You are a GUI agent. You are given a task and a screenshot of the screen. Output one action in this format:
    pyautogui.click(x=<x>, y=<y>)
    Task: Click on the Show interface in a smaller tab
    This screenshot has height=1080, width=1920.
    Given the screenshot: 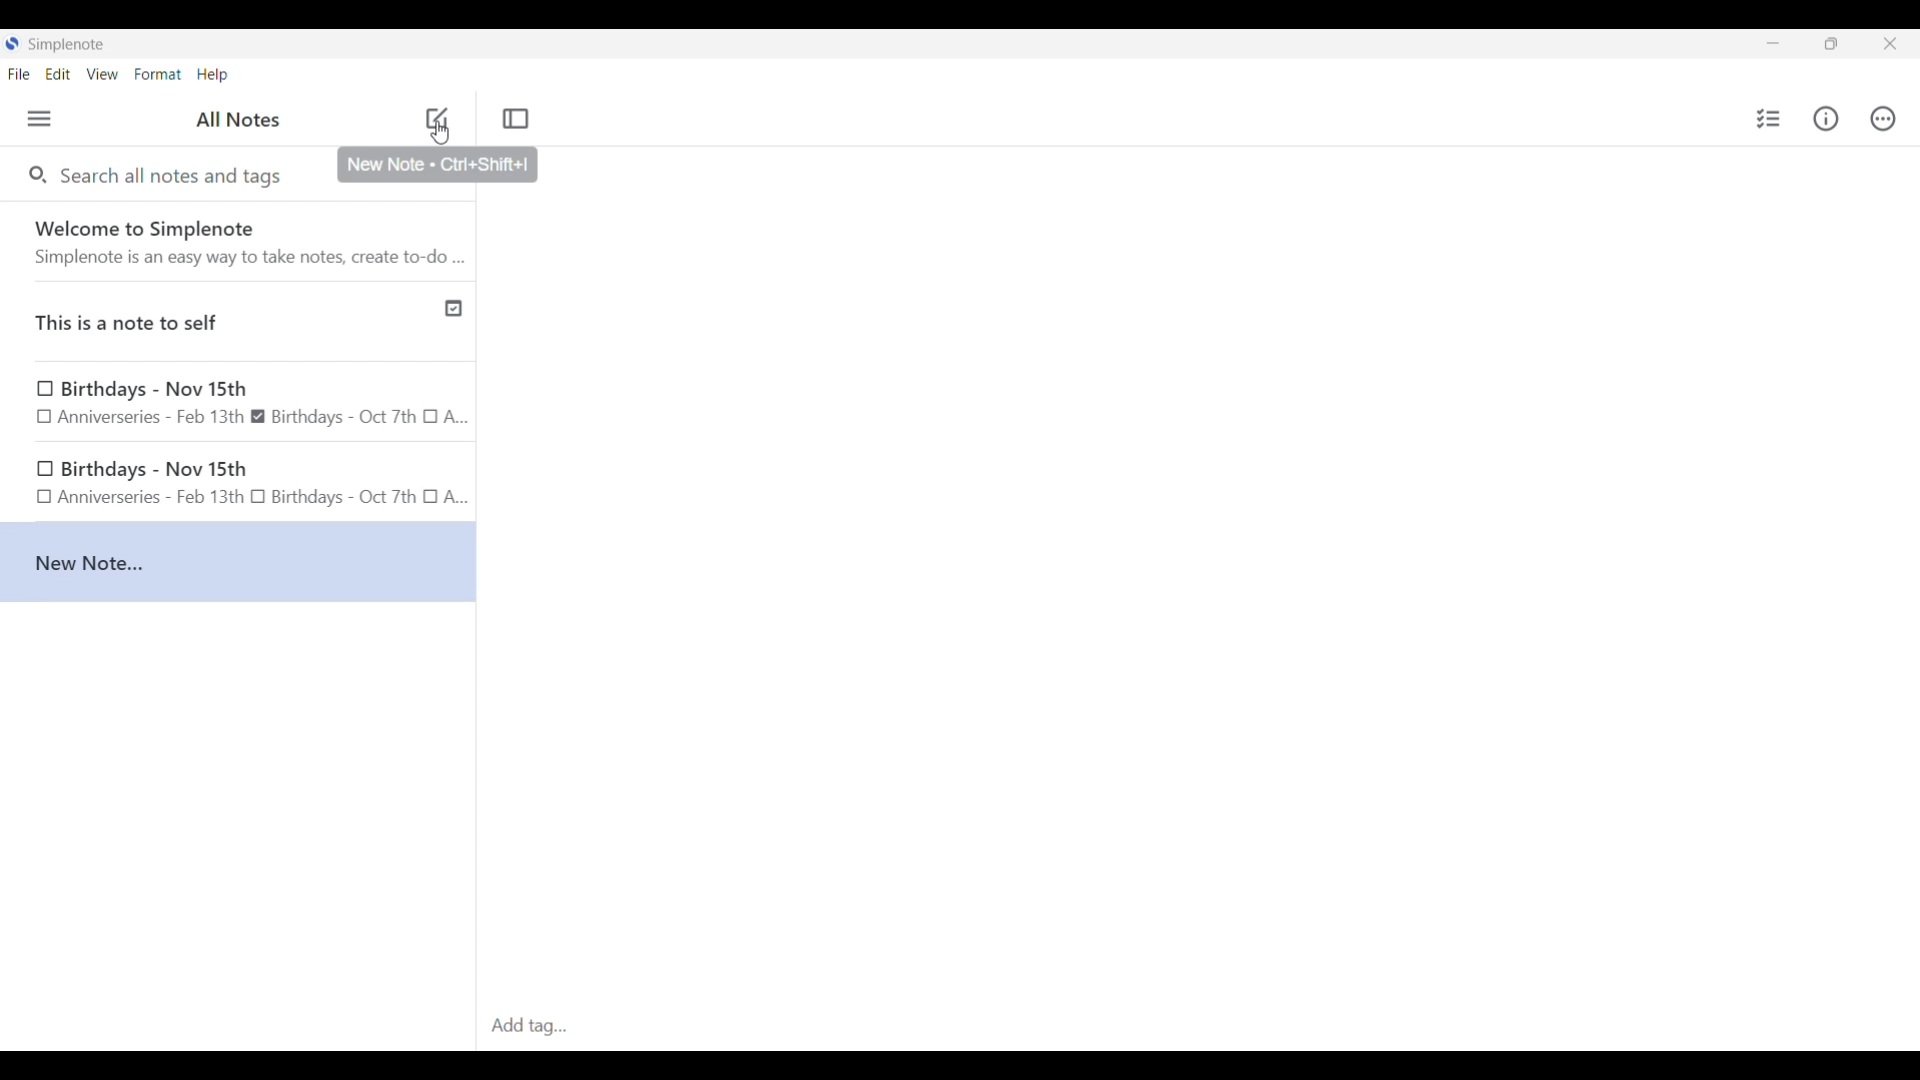 What is the action you would take?
    pyautogui.click(x=1831, y=44)
    